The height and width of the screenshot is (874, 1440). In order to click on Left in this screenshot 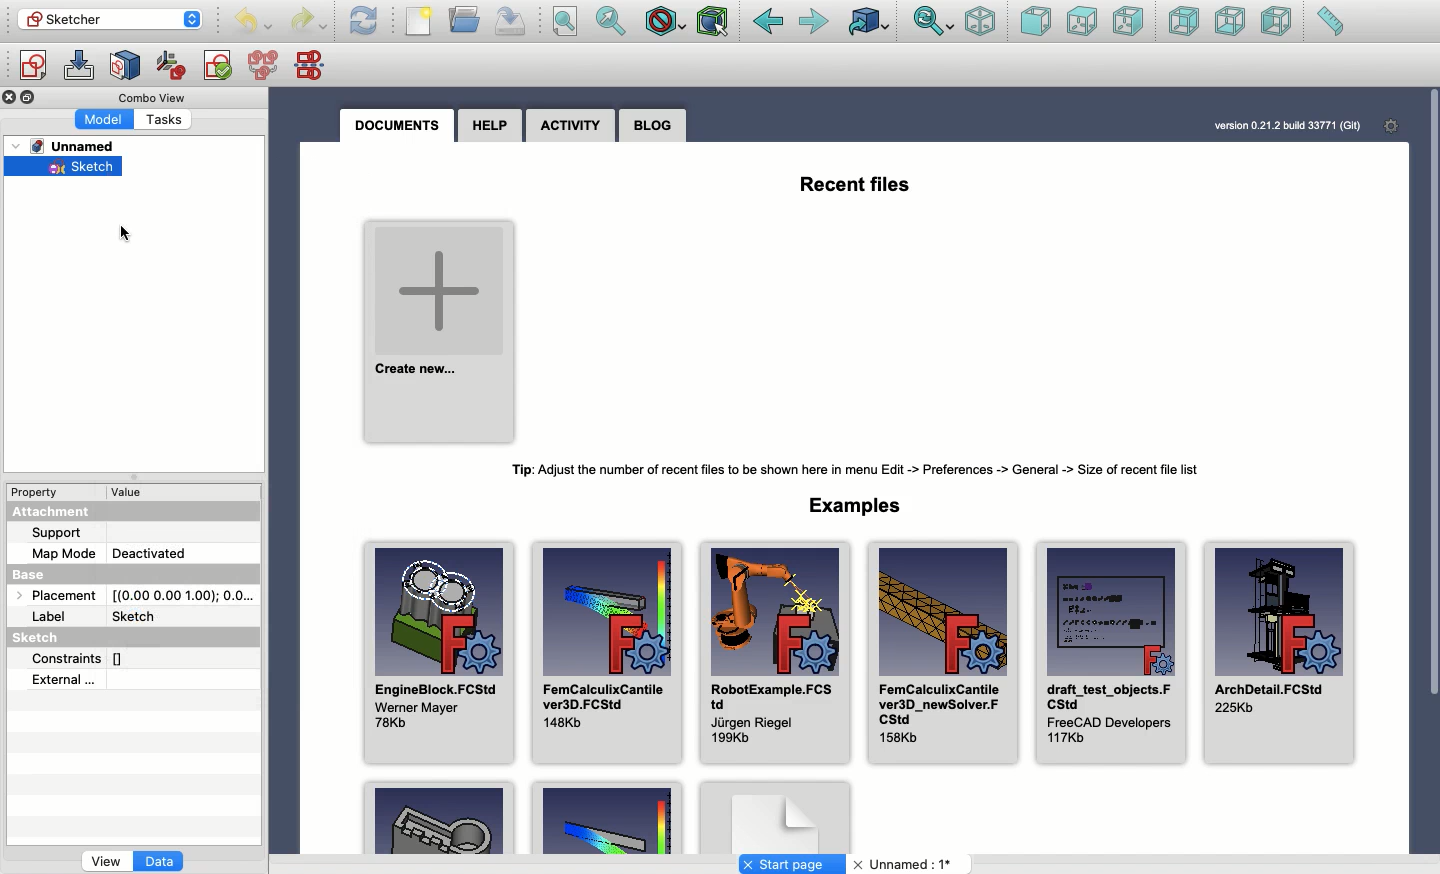, I will do `click(1278, 21)`.